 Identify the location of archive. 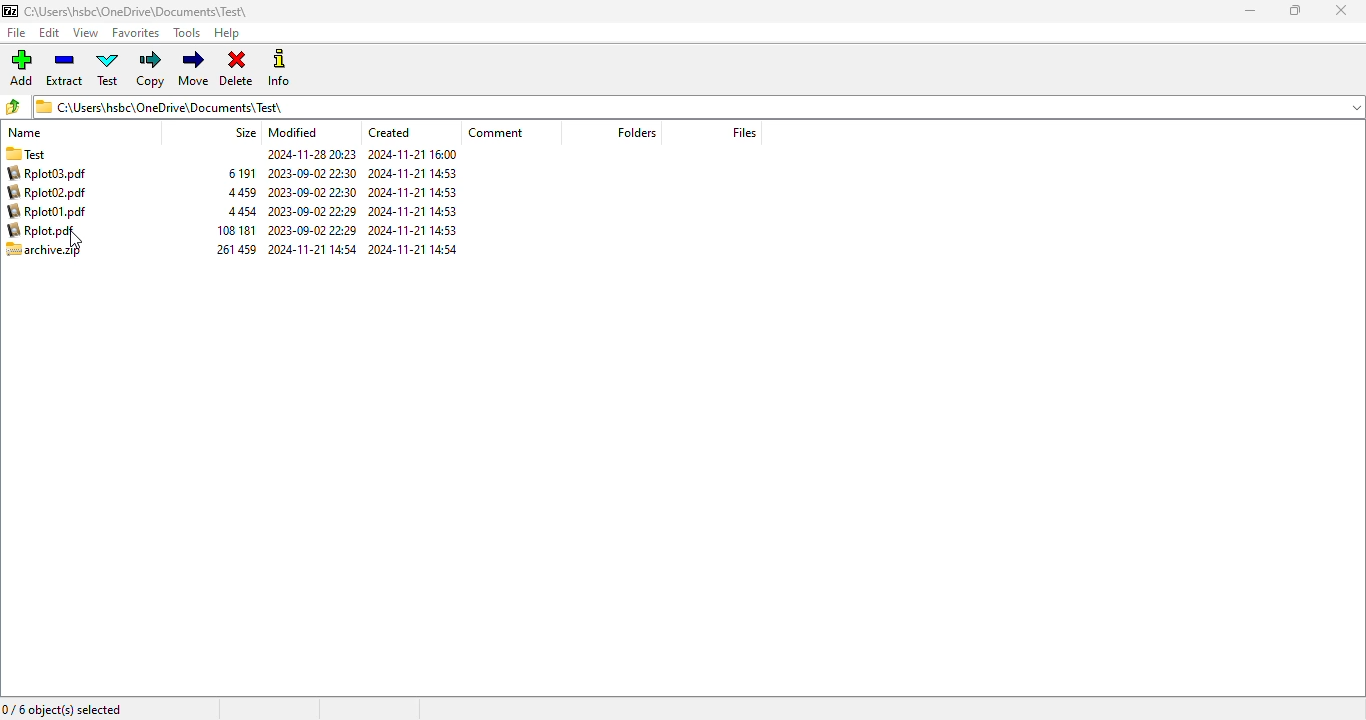
(236, 211).